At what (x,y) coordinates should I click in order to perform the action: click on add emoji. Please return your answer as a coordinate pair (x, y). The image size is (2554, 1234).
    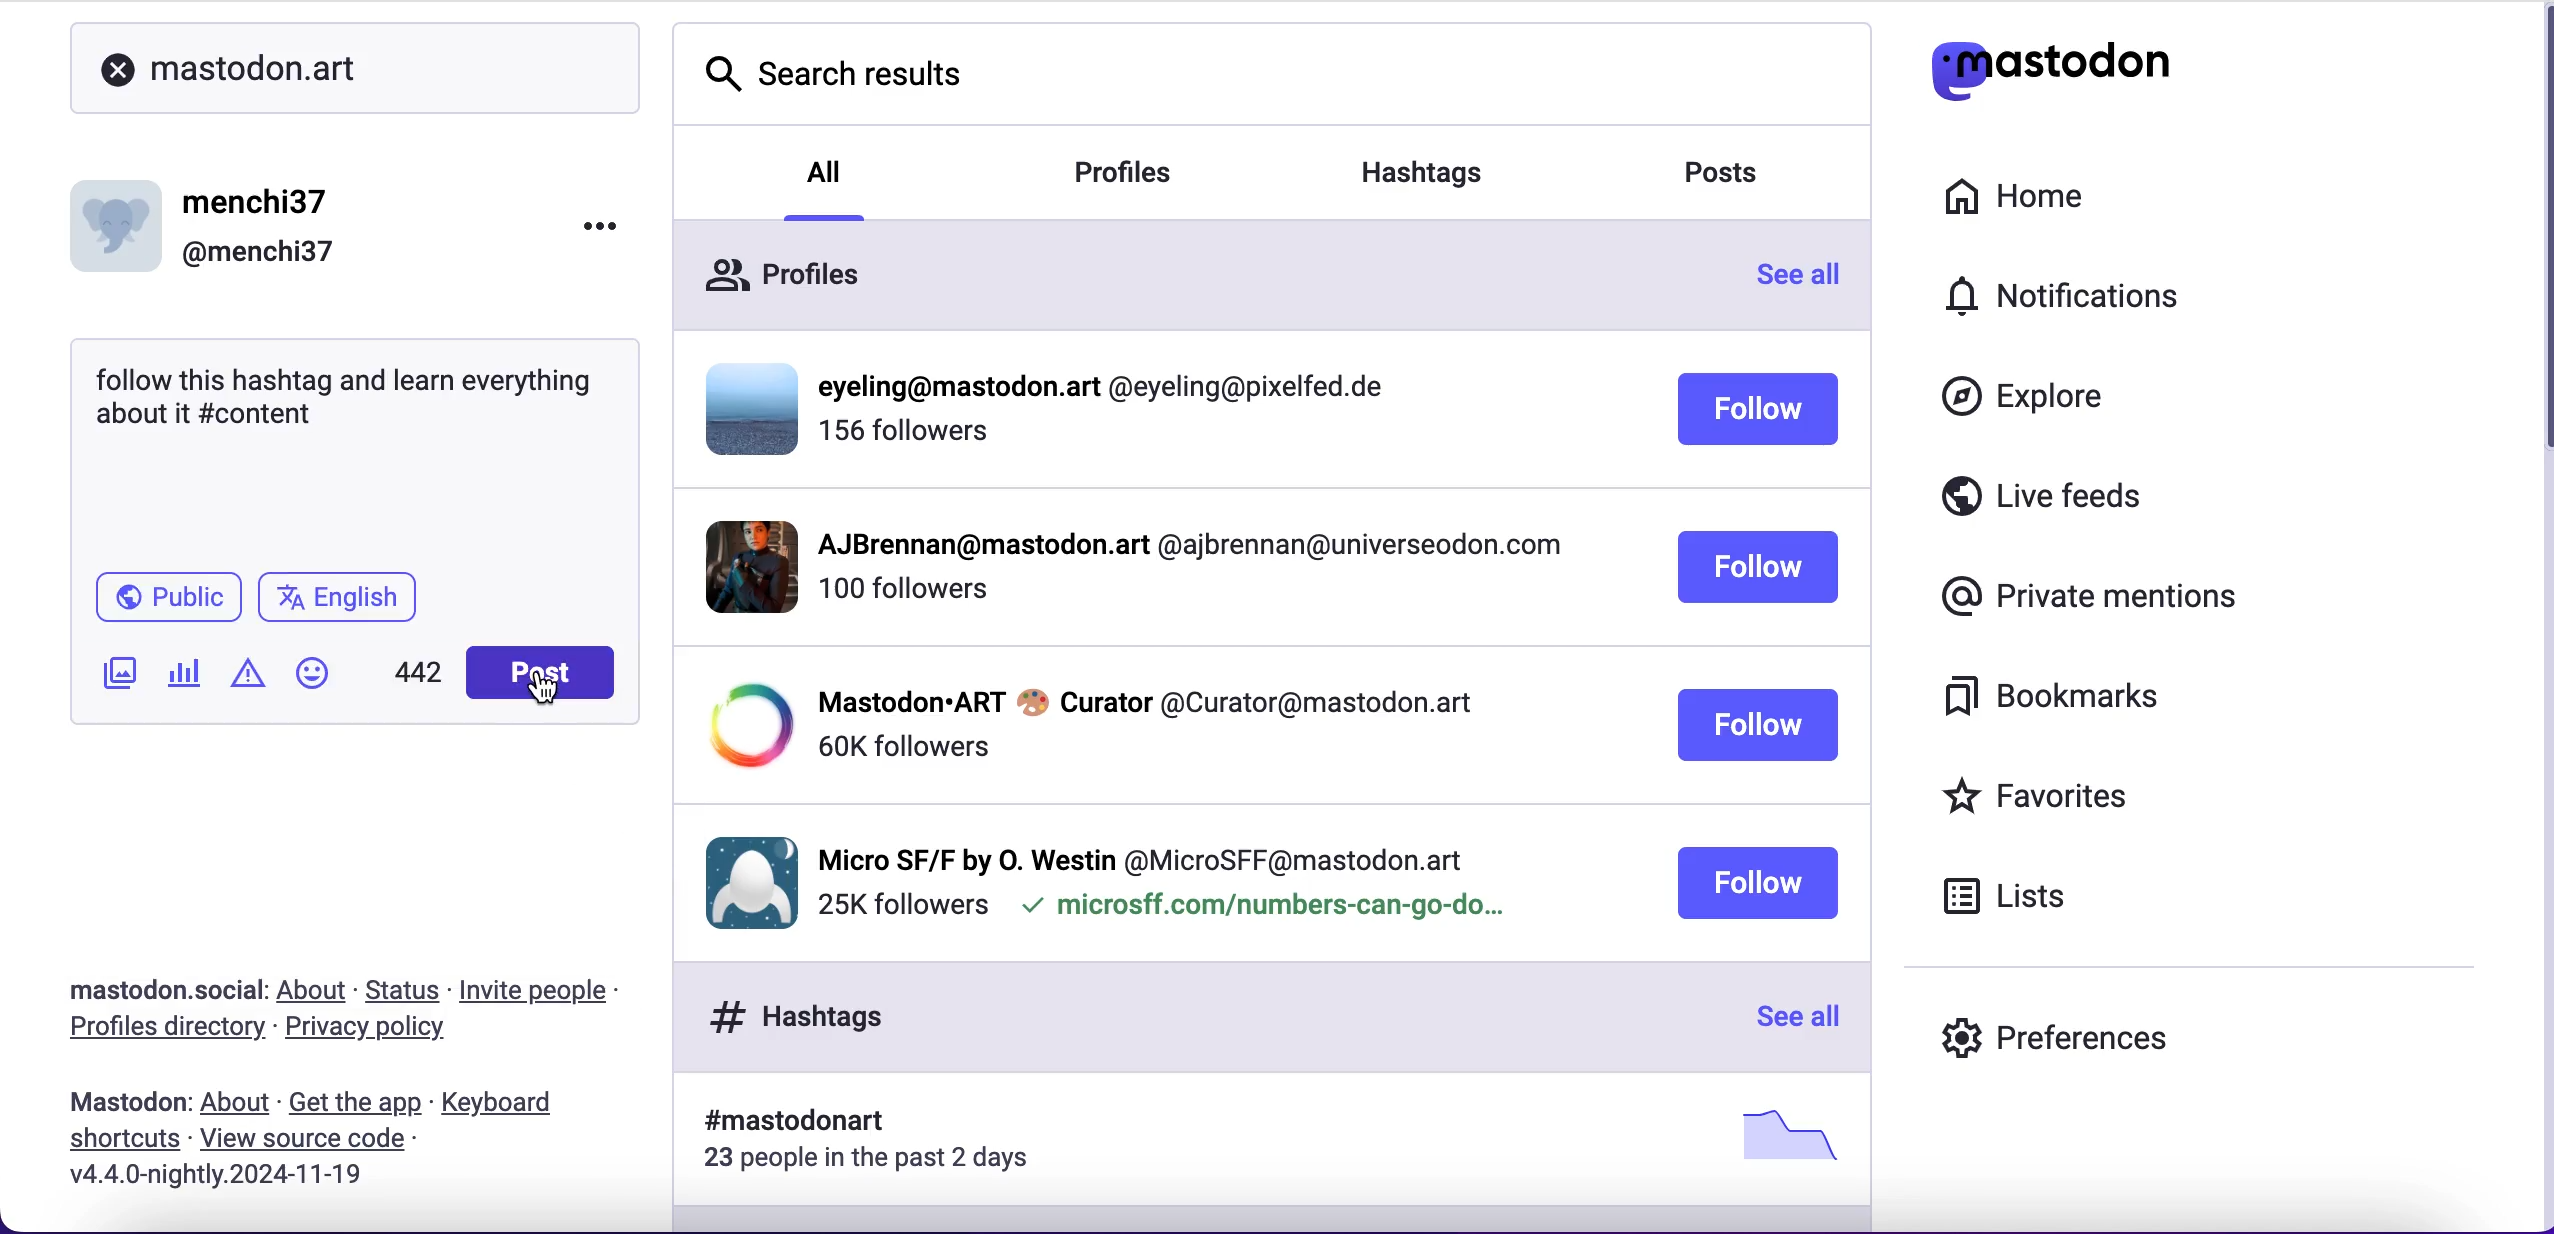
    Looking at the image, I should click on (313, 682).